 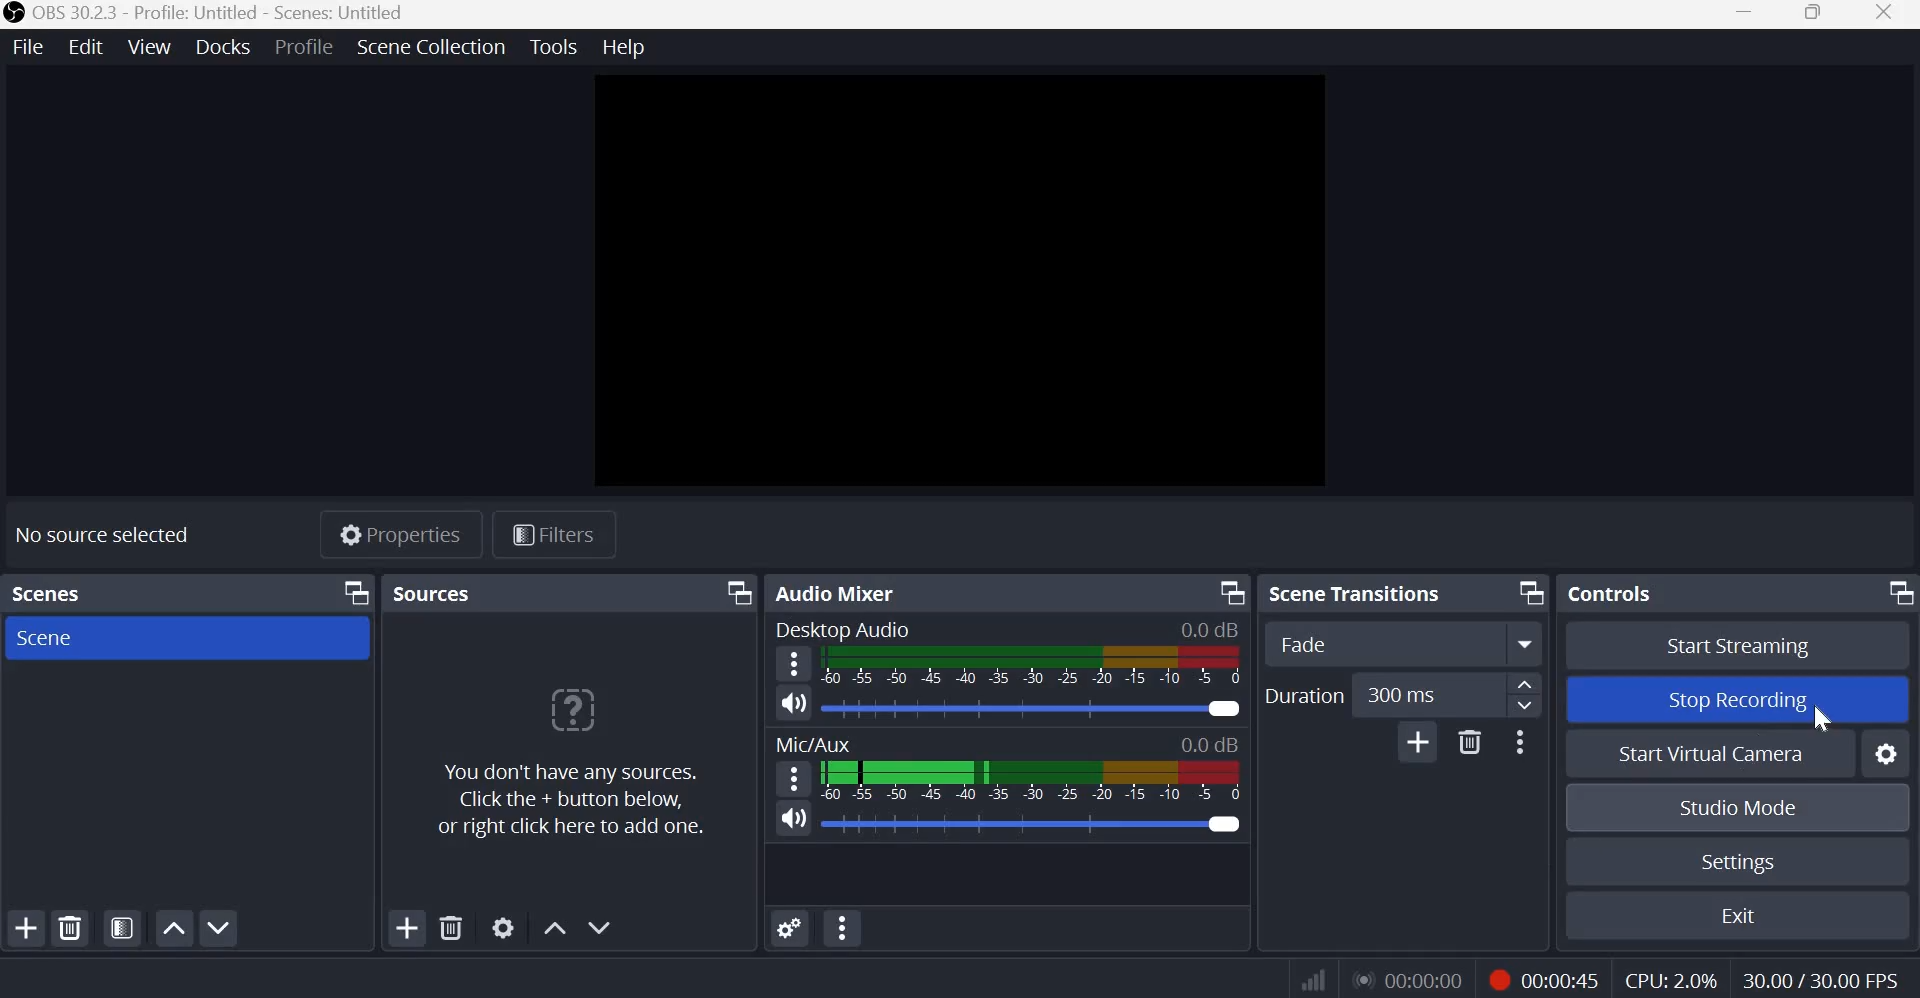 What do you see at coordinates (1527, 593) in the screenshot?
I see `Dock Options icon` at bounding box center [1527, 593].